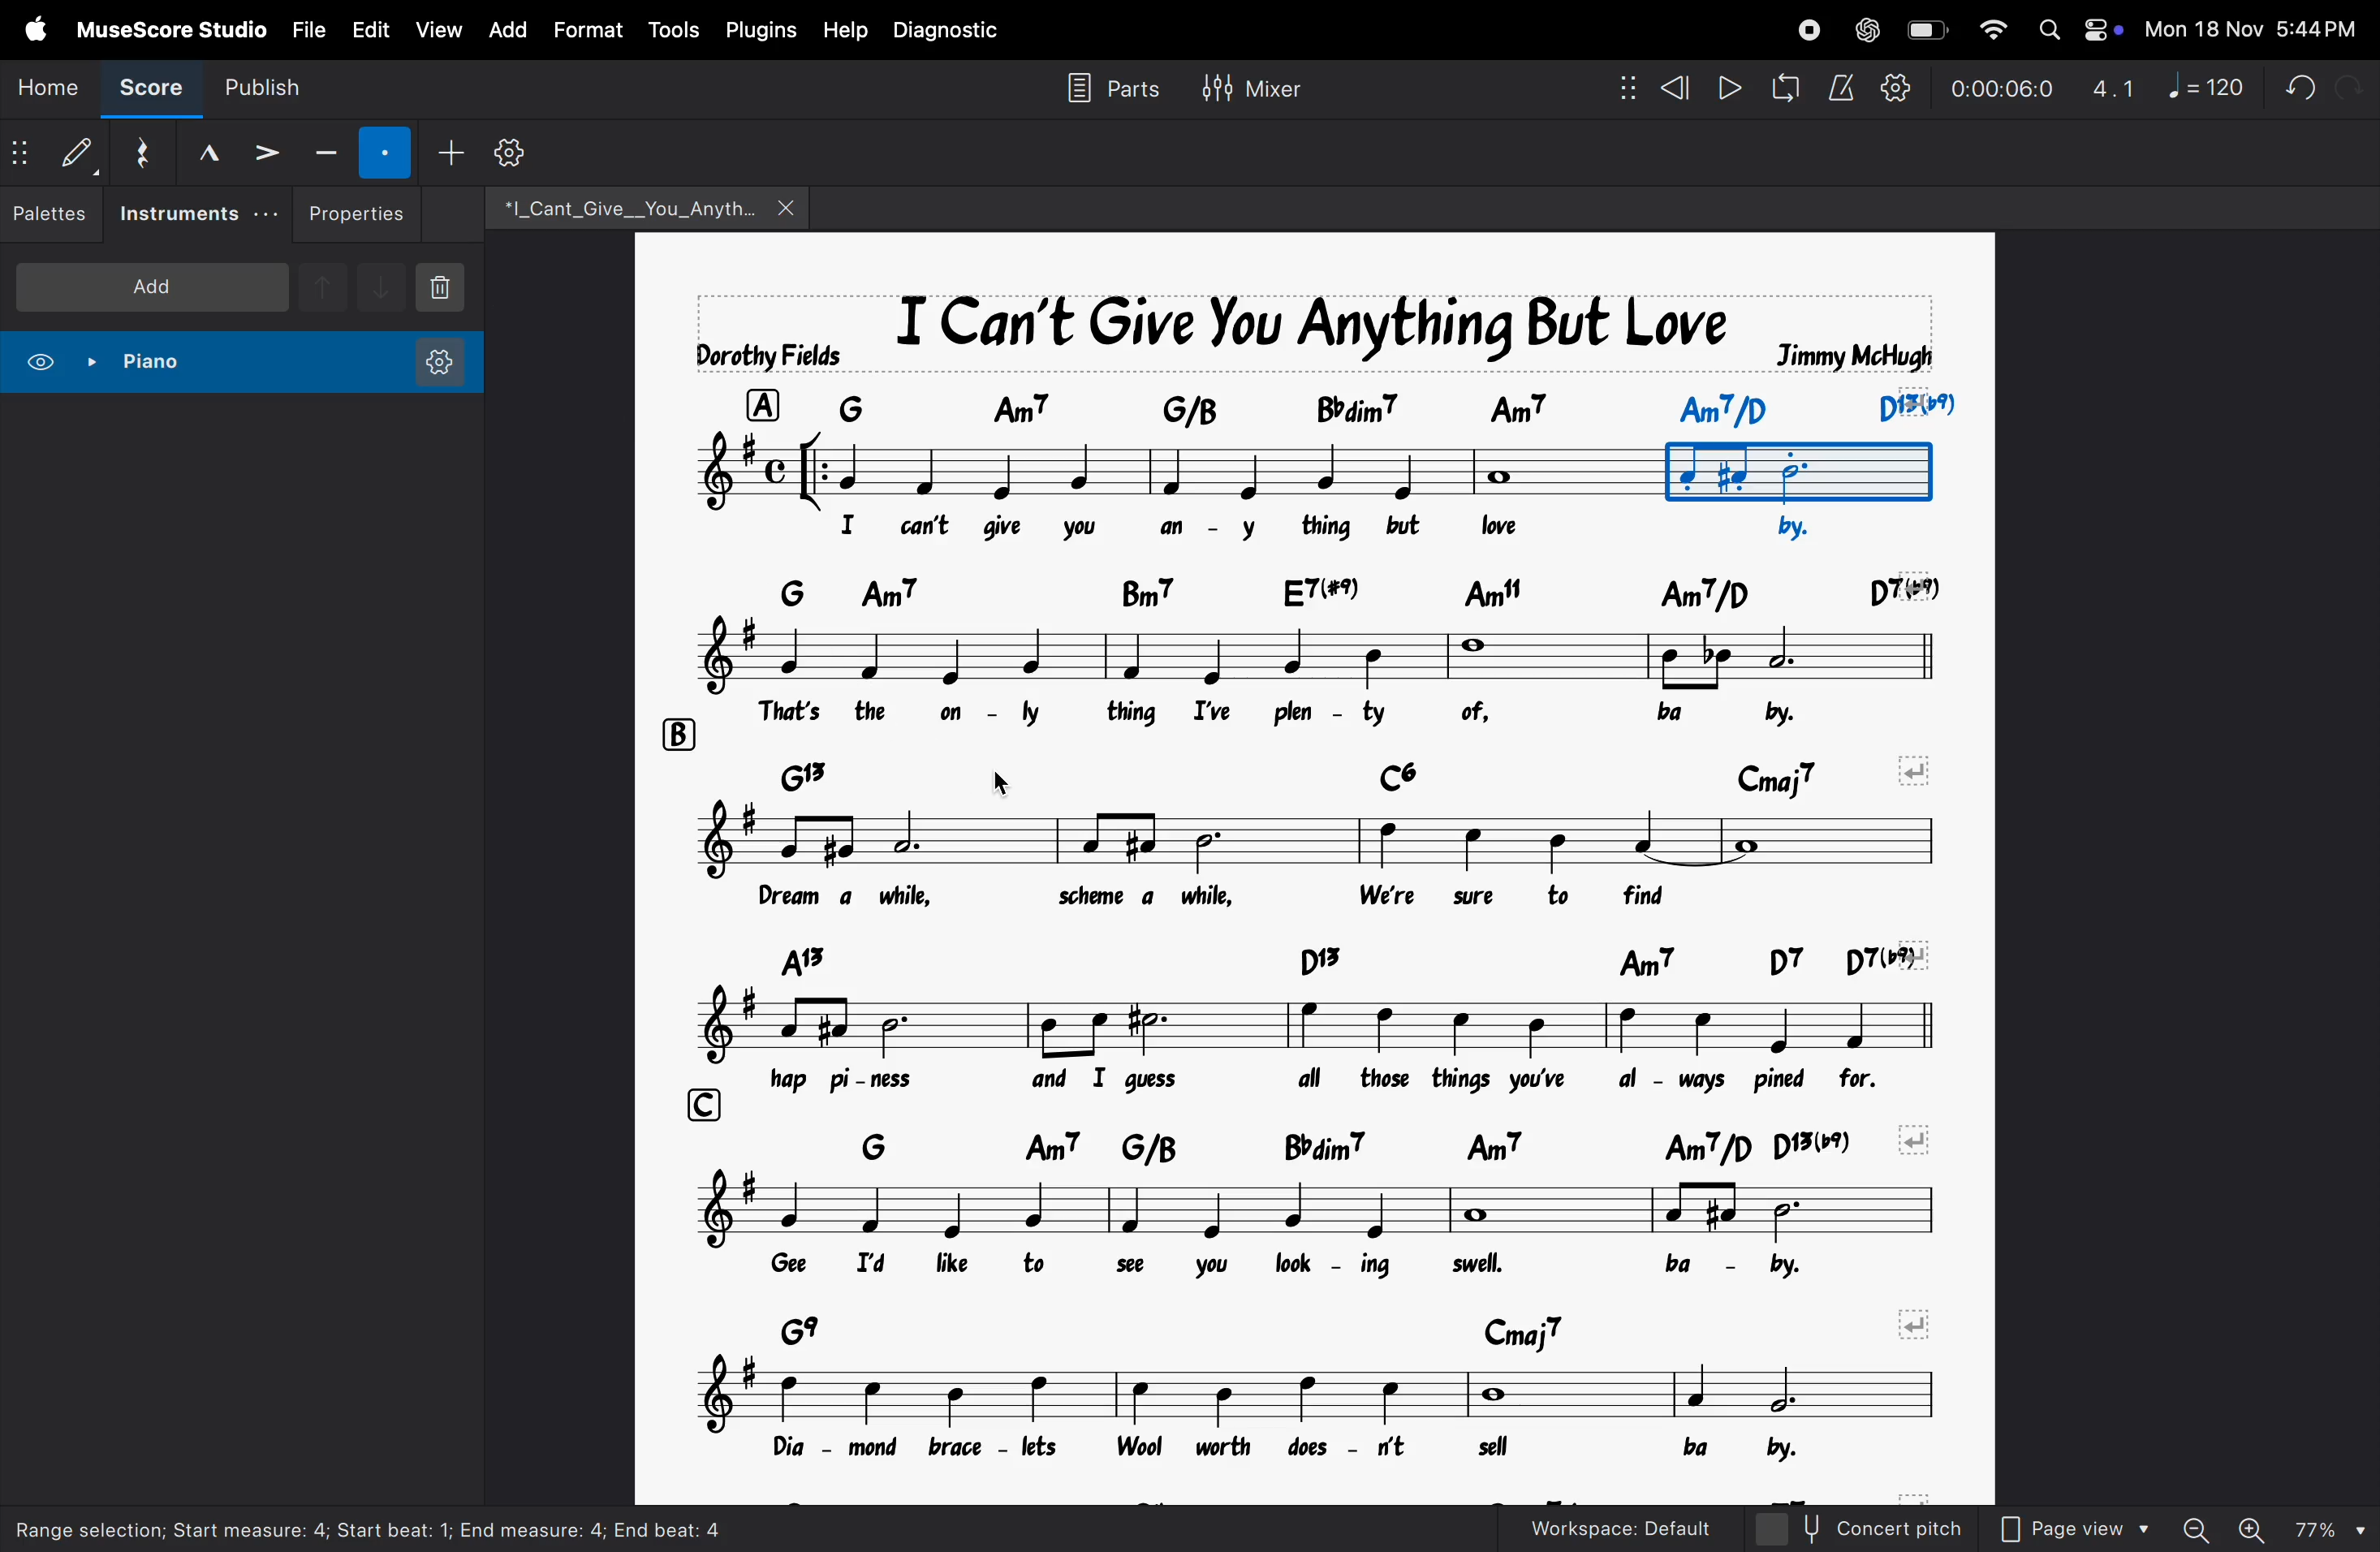  I want to click on playback settings, so click(1897, 88).